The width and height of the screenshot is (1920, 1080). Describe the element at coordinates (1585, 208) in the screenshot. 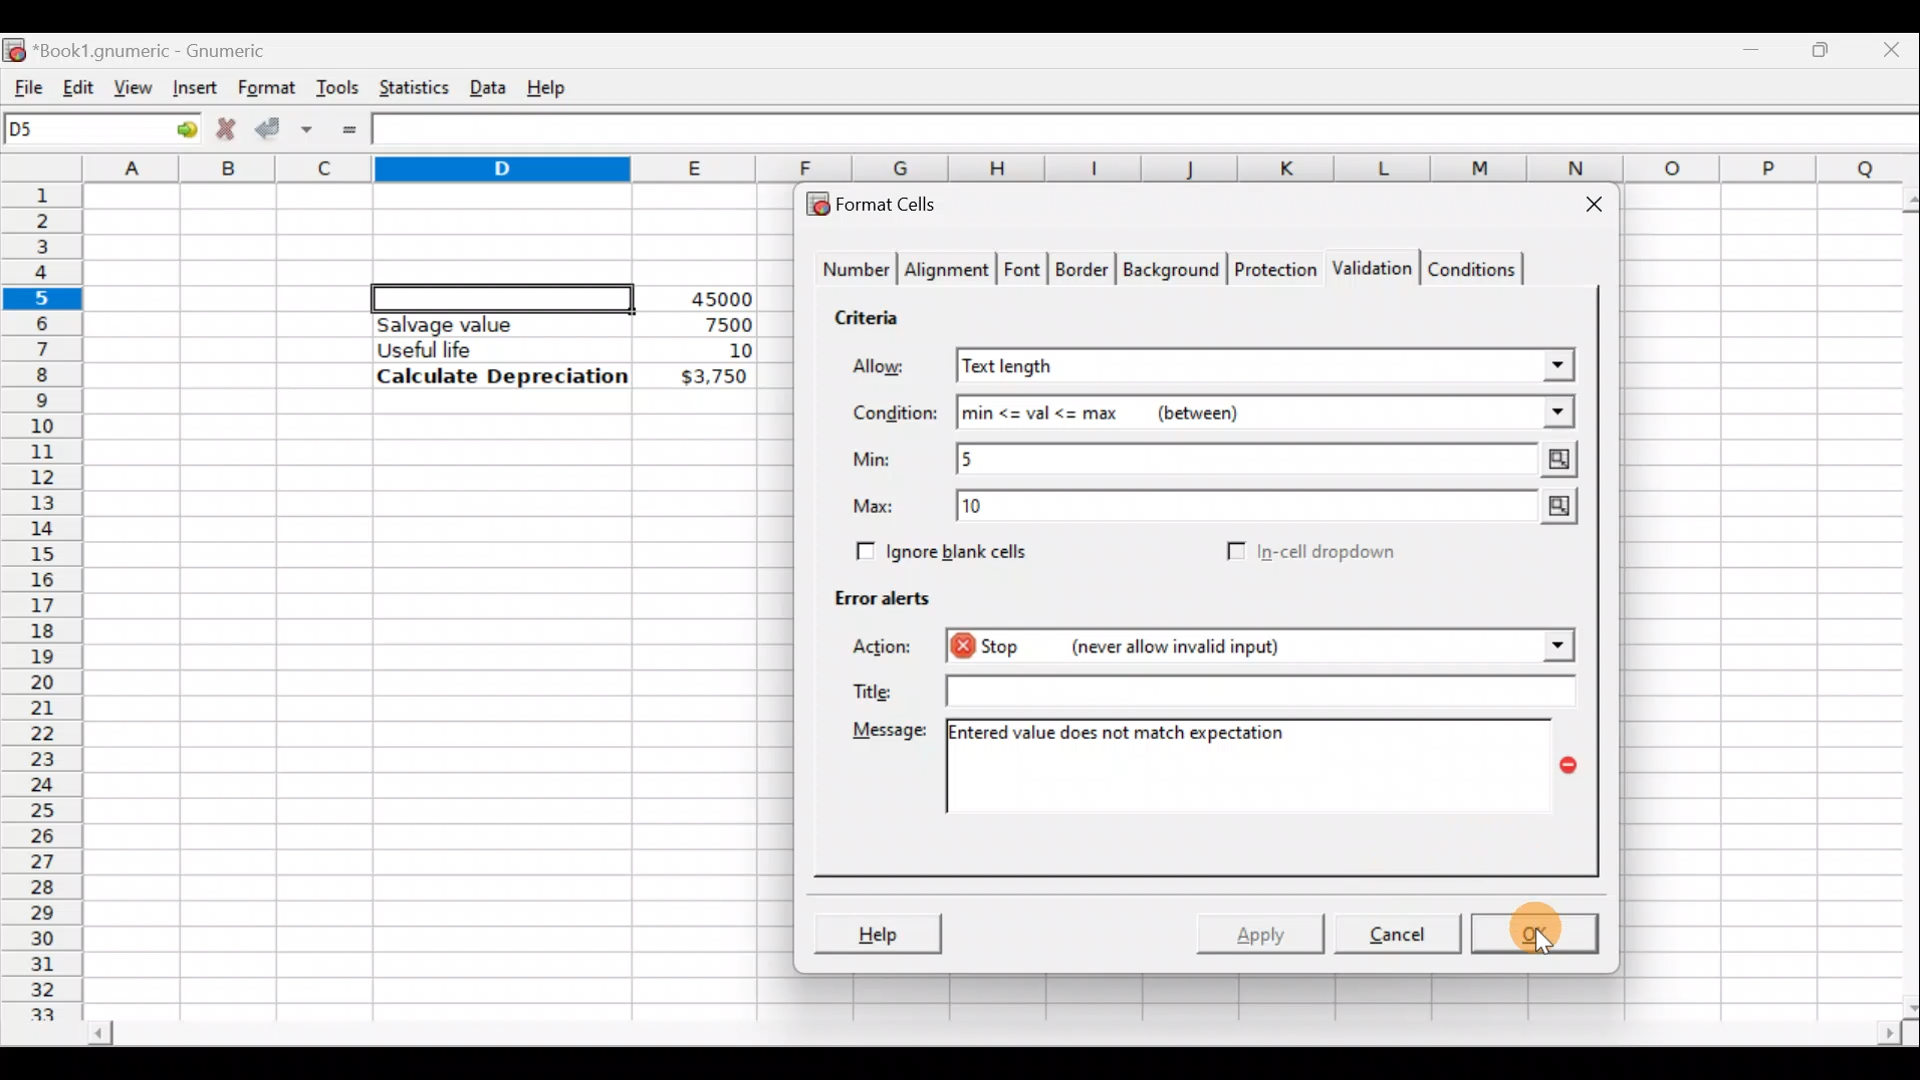

I see `Close` at that location.